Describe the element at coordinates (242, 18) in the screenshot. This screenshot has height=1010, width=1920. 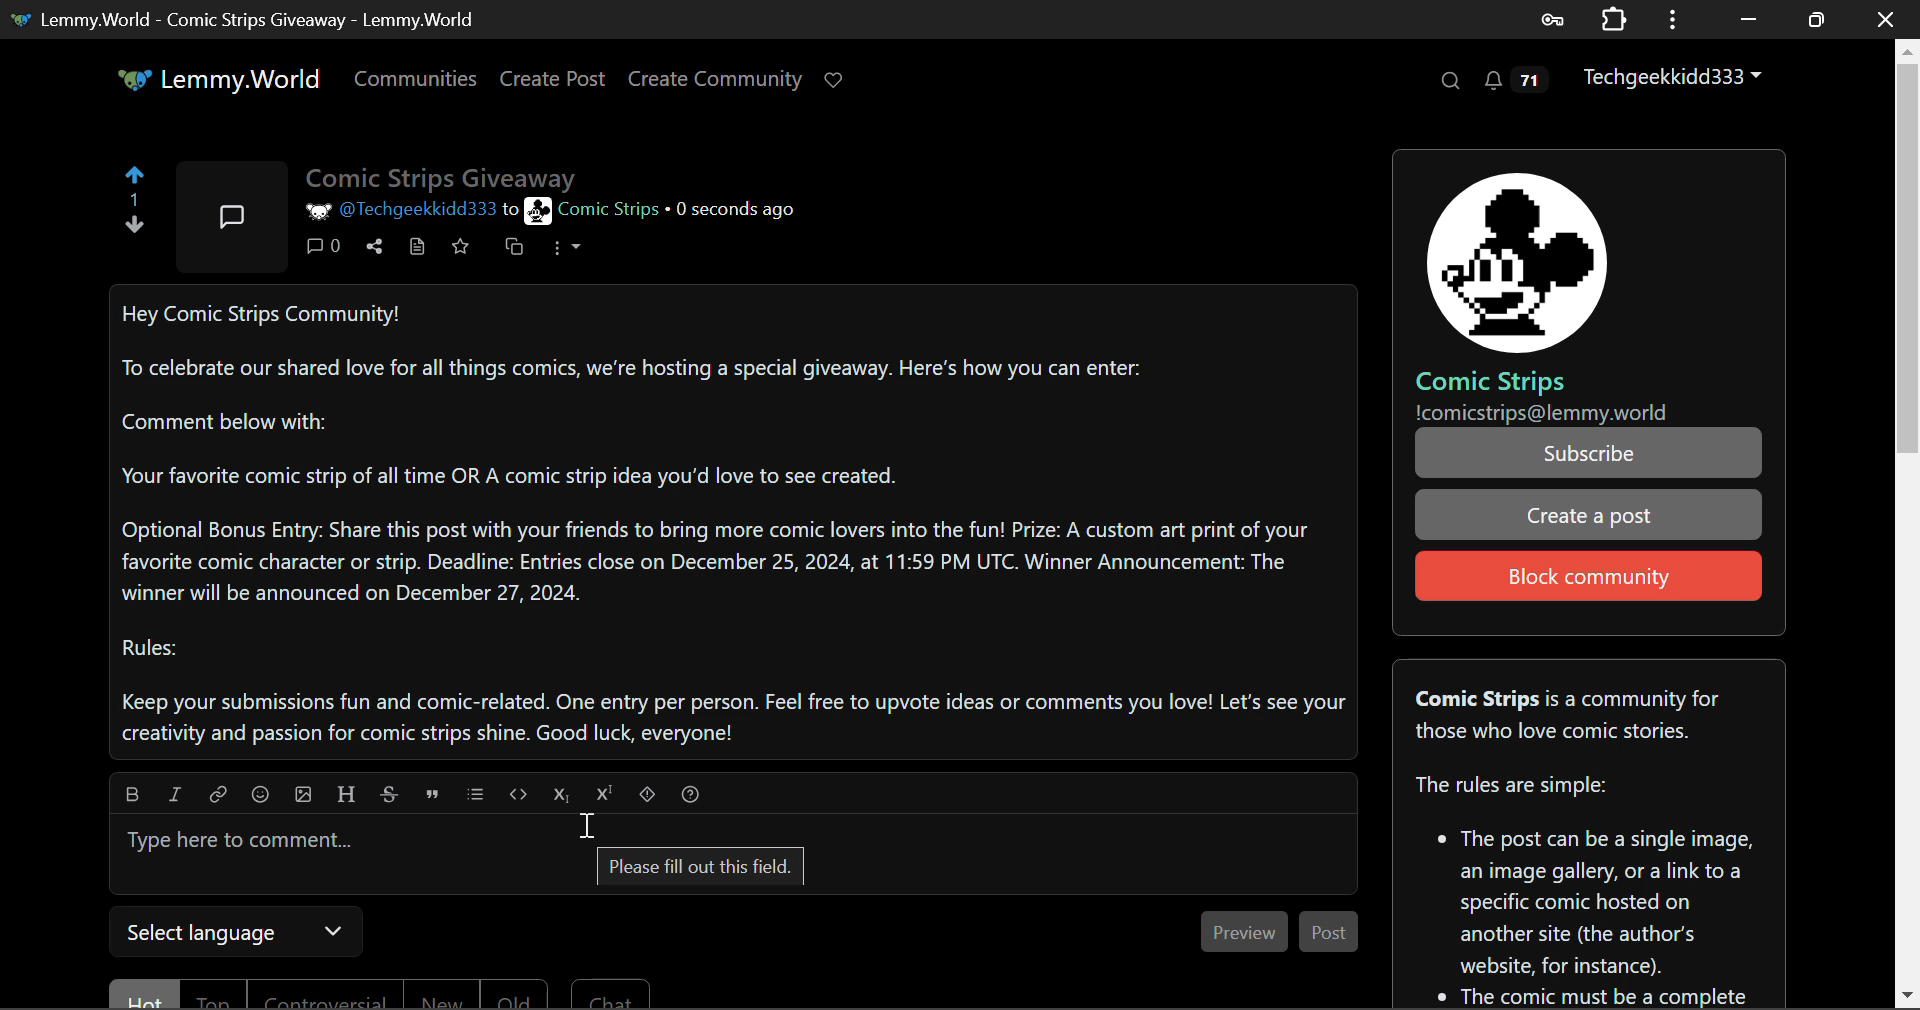
I see `Lemmy.World- Comic Strips Giveaway - Lemmy.World` at that location.